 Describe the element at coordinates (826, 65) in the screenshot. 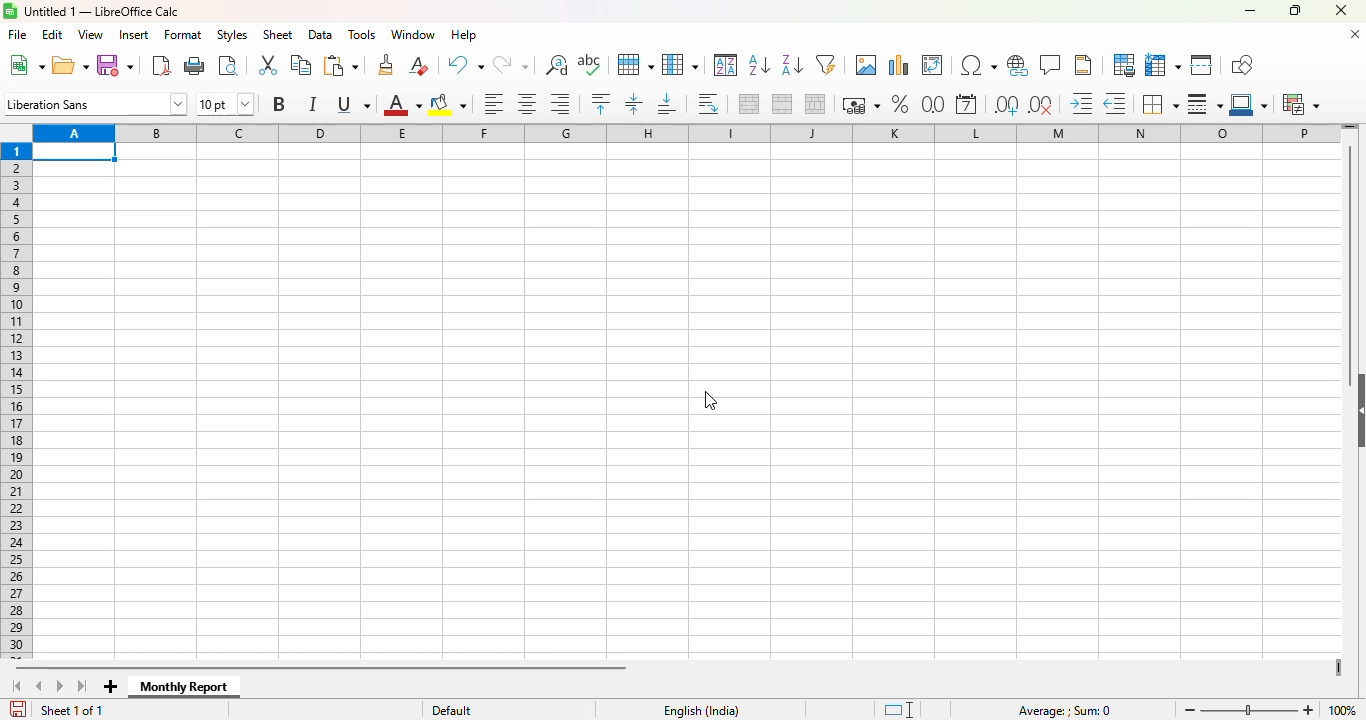

I see `autoFilter` at that location.